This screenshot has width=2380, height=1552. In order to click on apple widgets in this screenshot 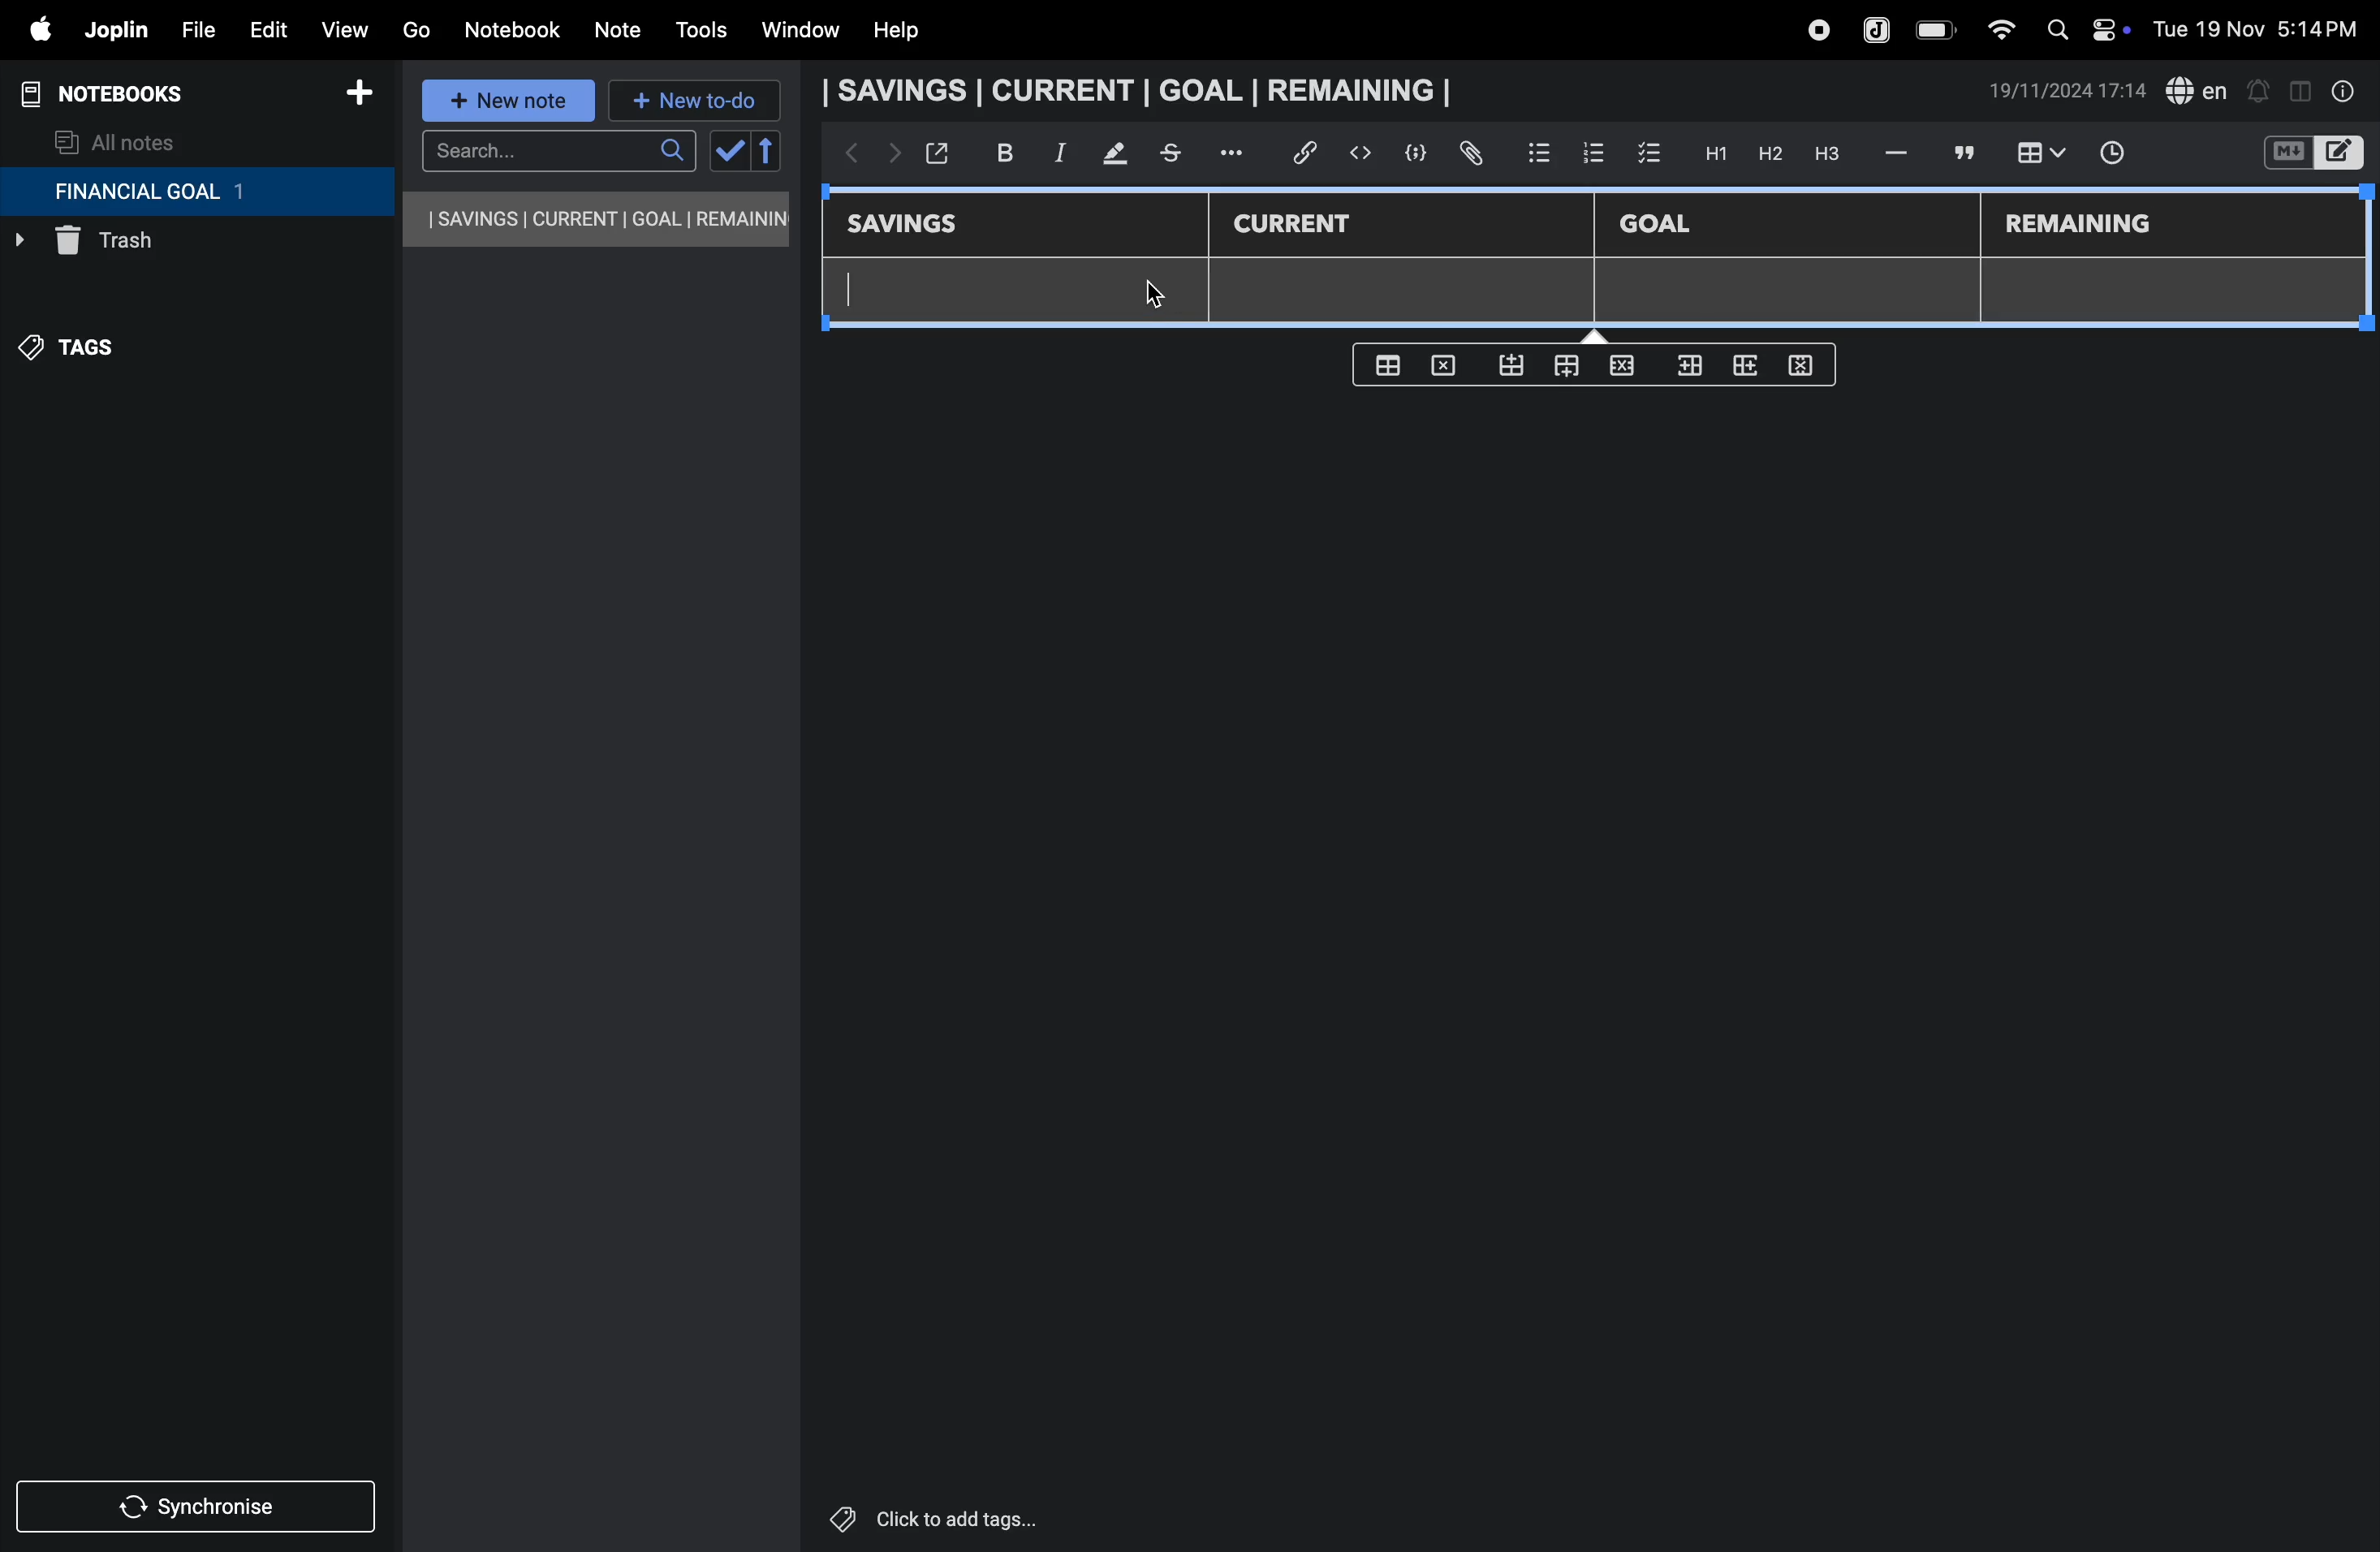, I will do `click(2083, 27)`.